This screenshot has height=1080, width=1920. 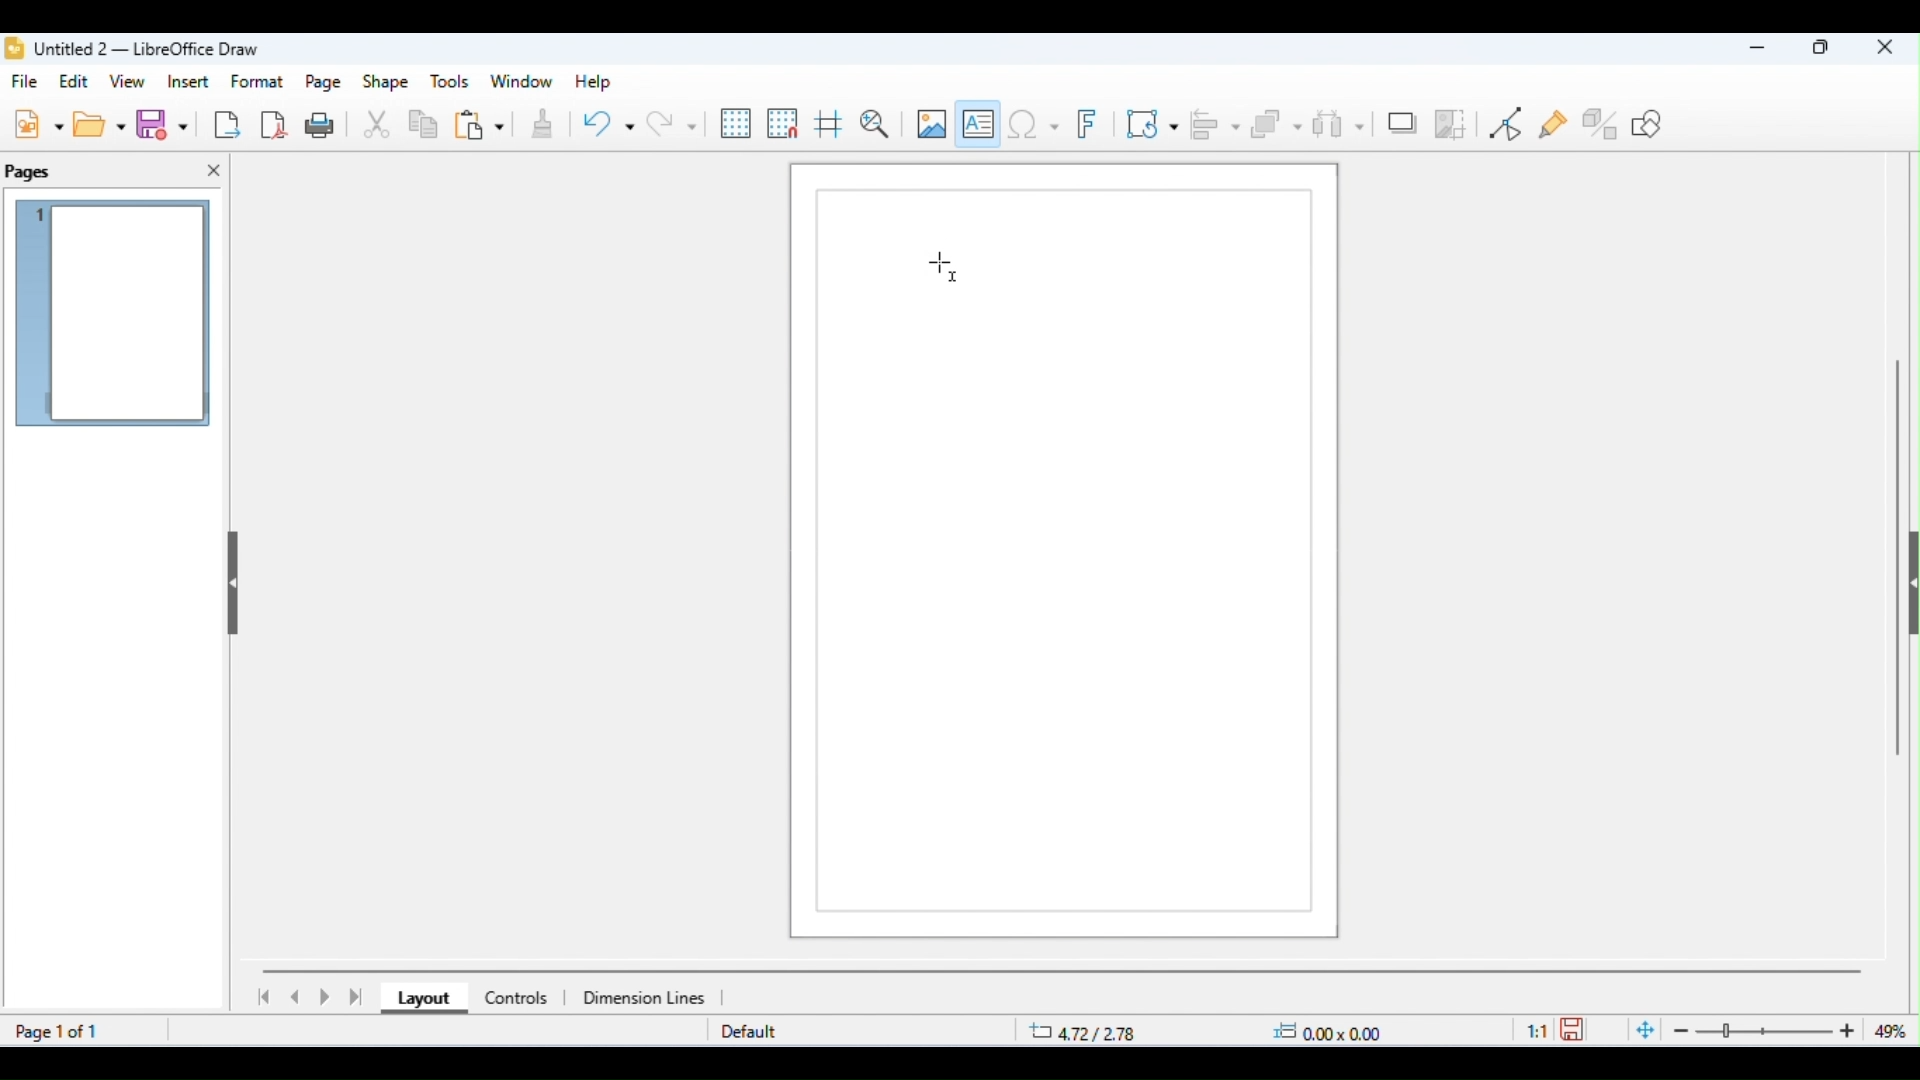 What do you see at coordinates (115, 316) in the screenshot?
I see `current page ` at bounding box center [115, 316].